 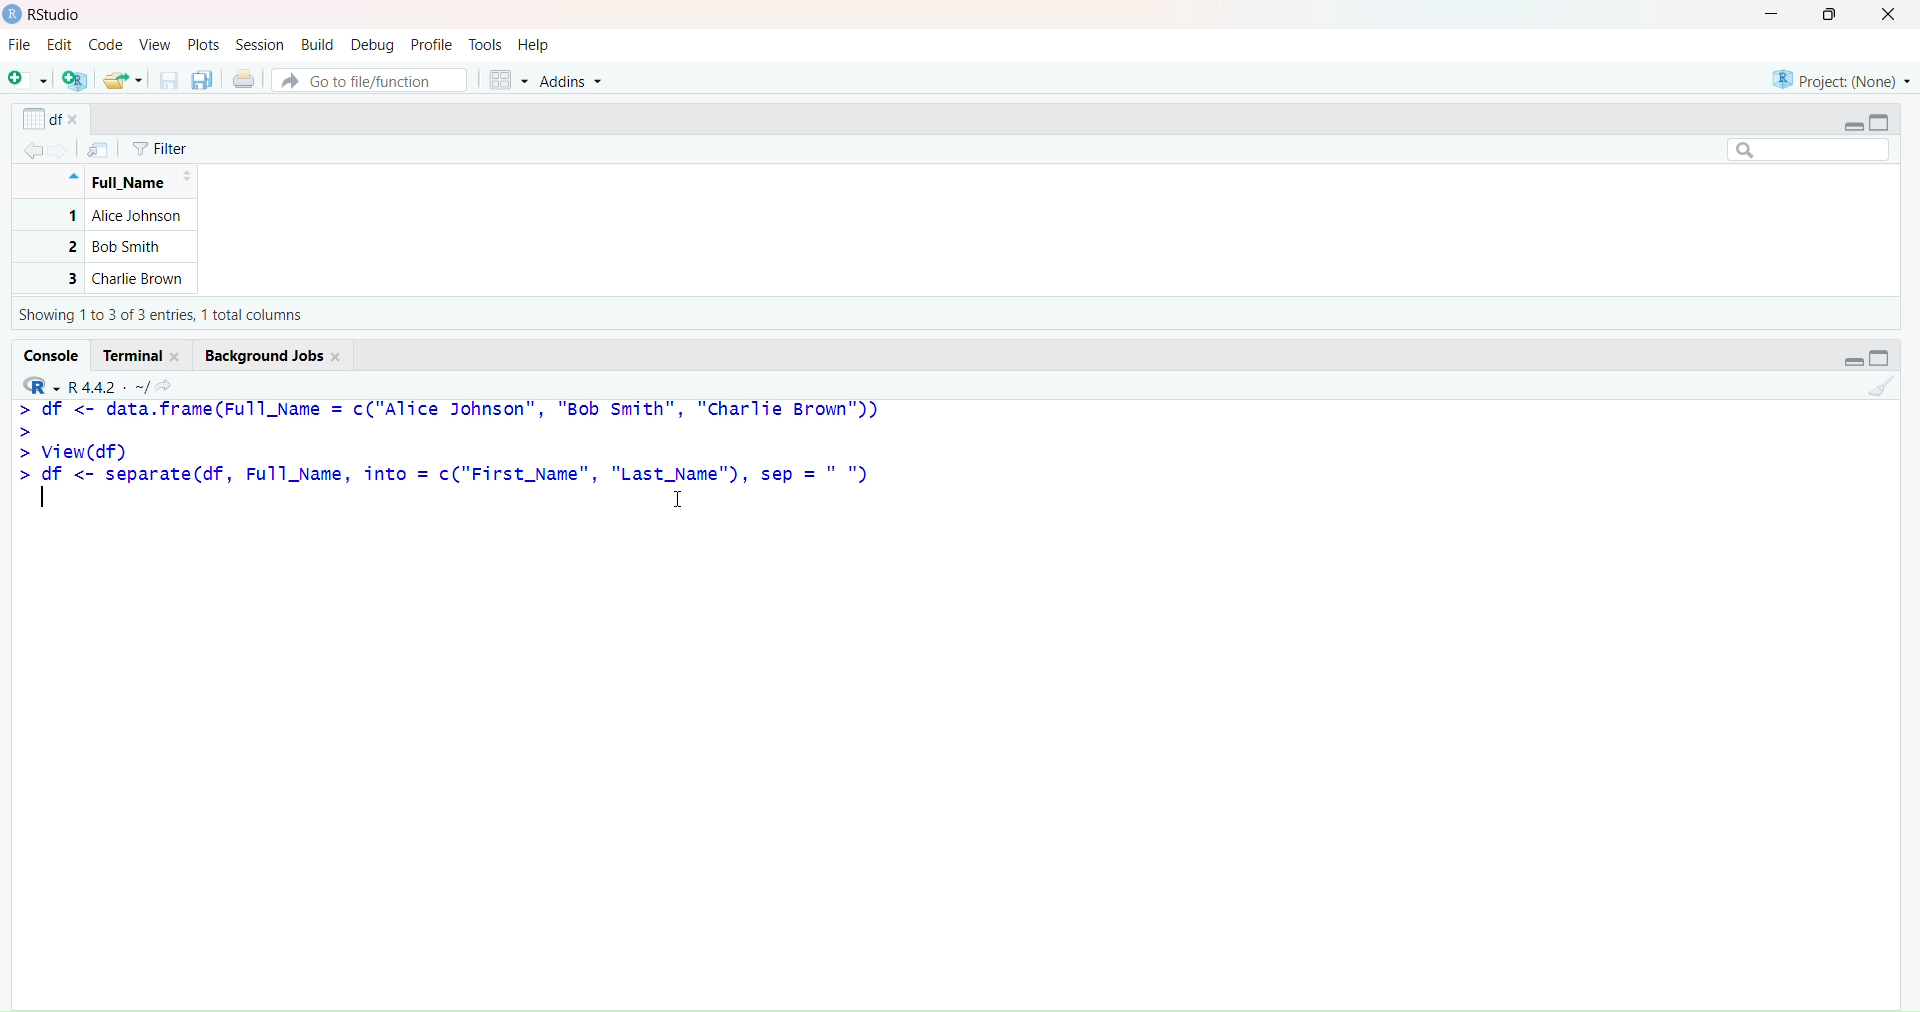 What do you see at coordinates (138, 184) in the screenshot?
I see `Full Name` at bounding box center [138, 184].